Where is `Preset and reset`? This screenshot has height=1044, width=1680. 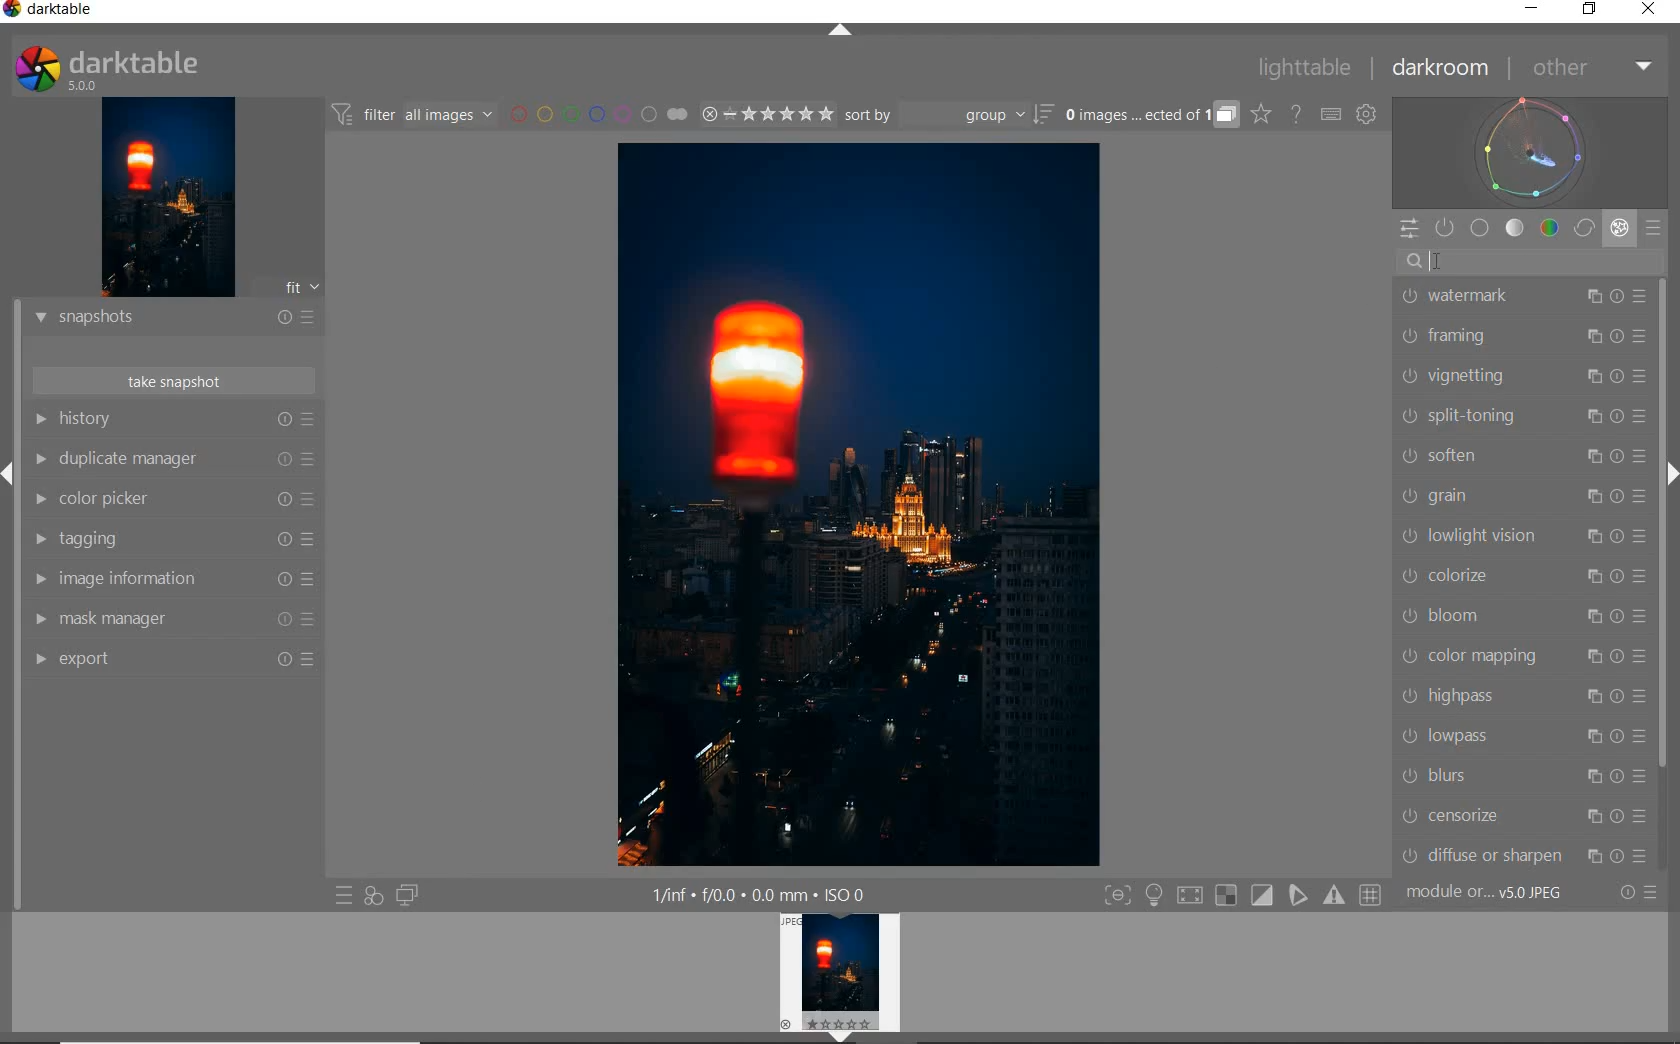
Preset and reset is located at coordinates (1641, 537).